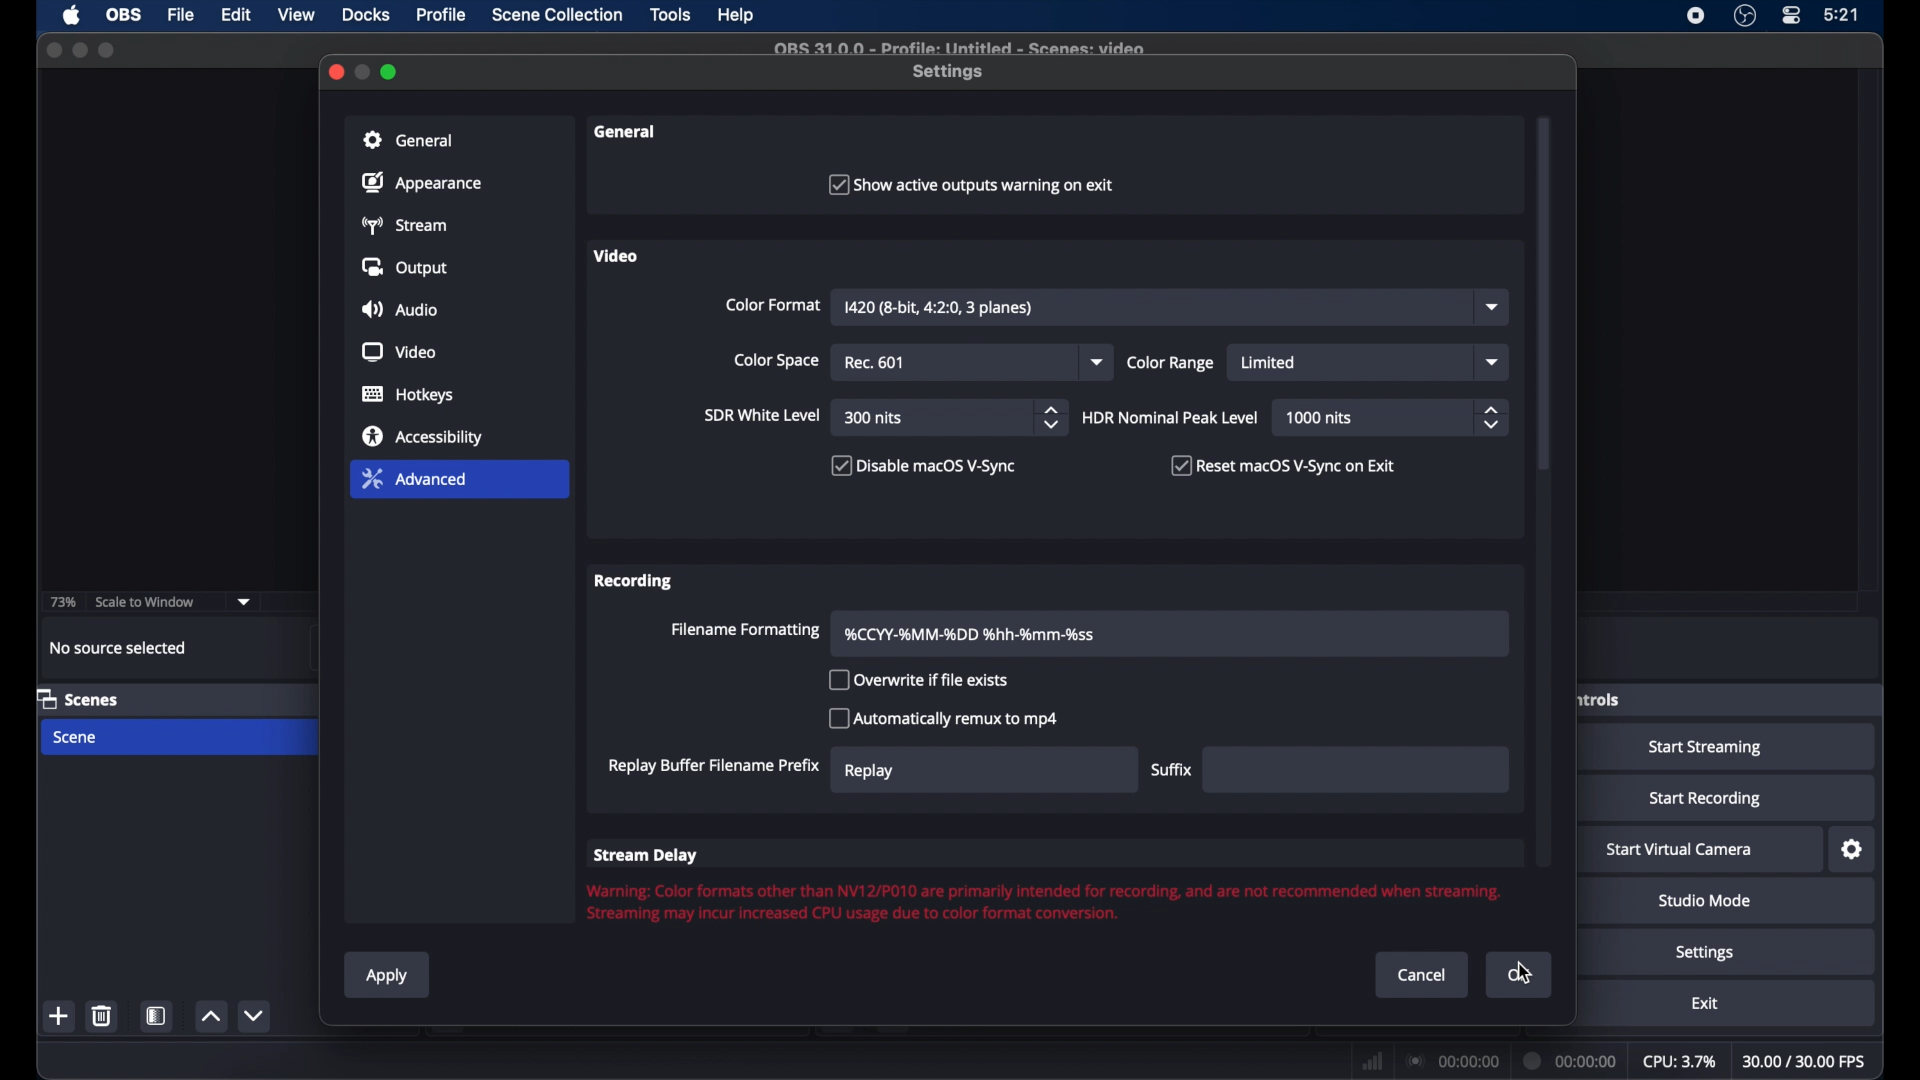 The image size is (1920, 1080). I want to click on color range, so click(1170, 364).